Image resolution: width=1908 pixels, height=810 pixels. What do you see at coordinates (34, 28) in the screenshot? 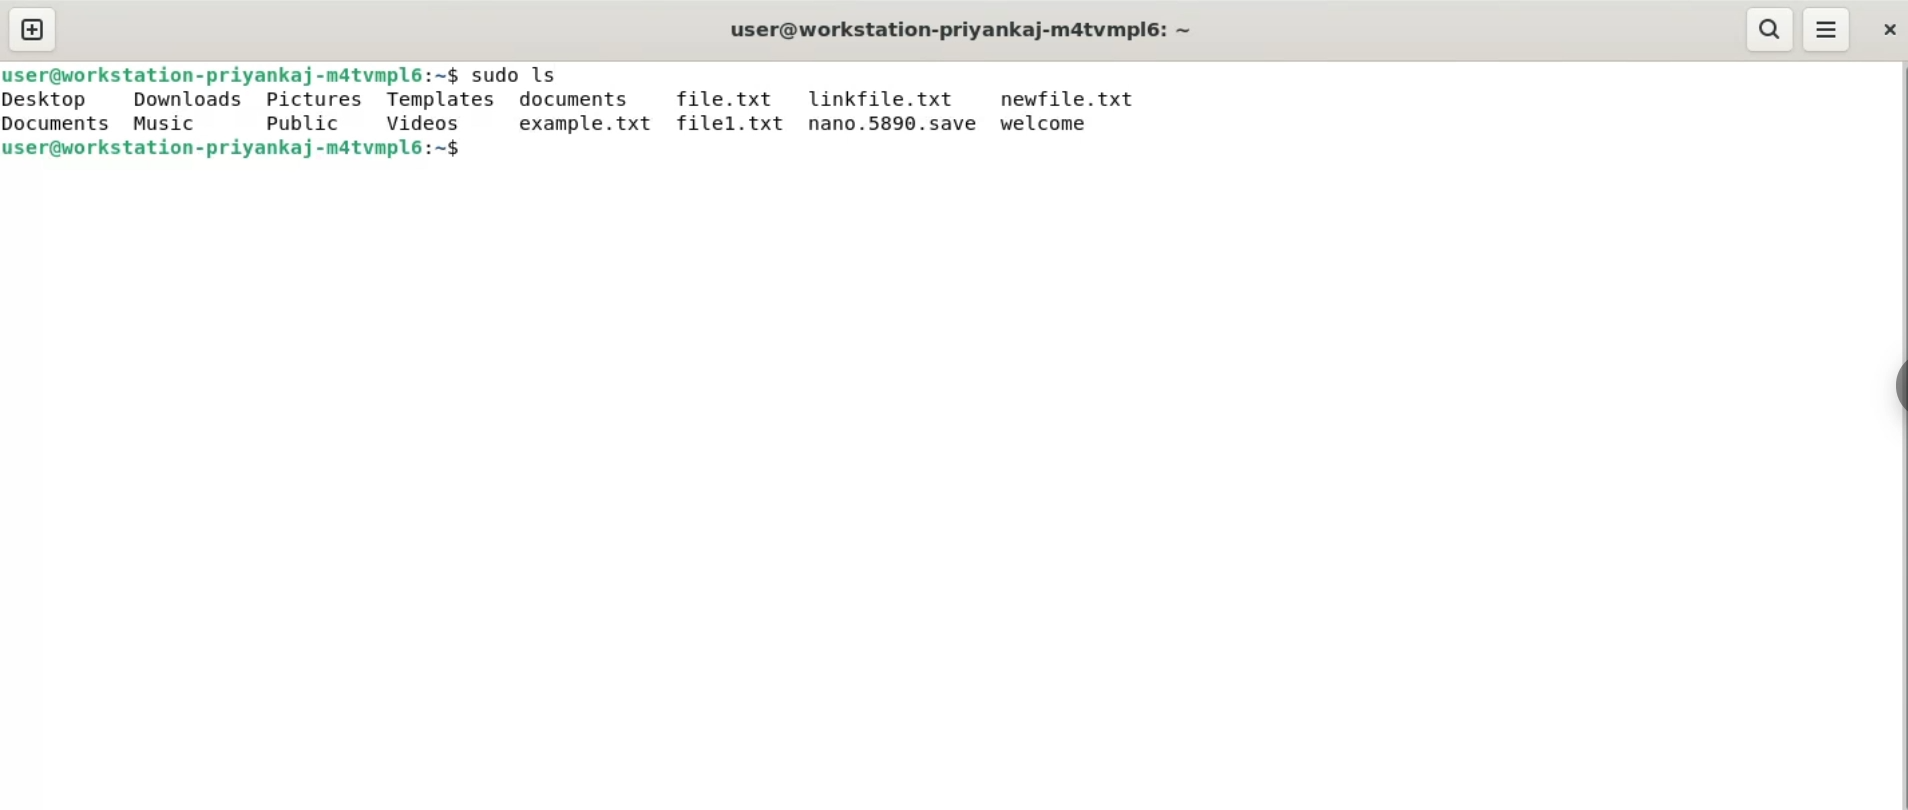
I see `new tab` at bounding box center [34, 28].